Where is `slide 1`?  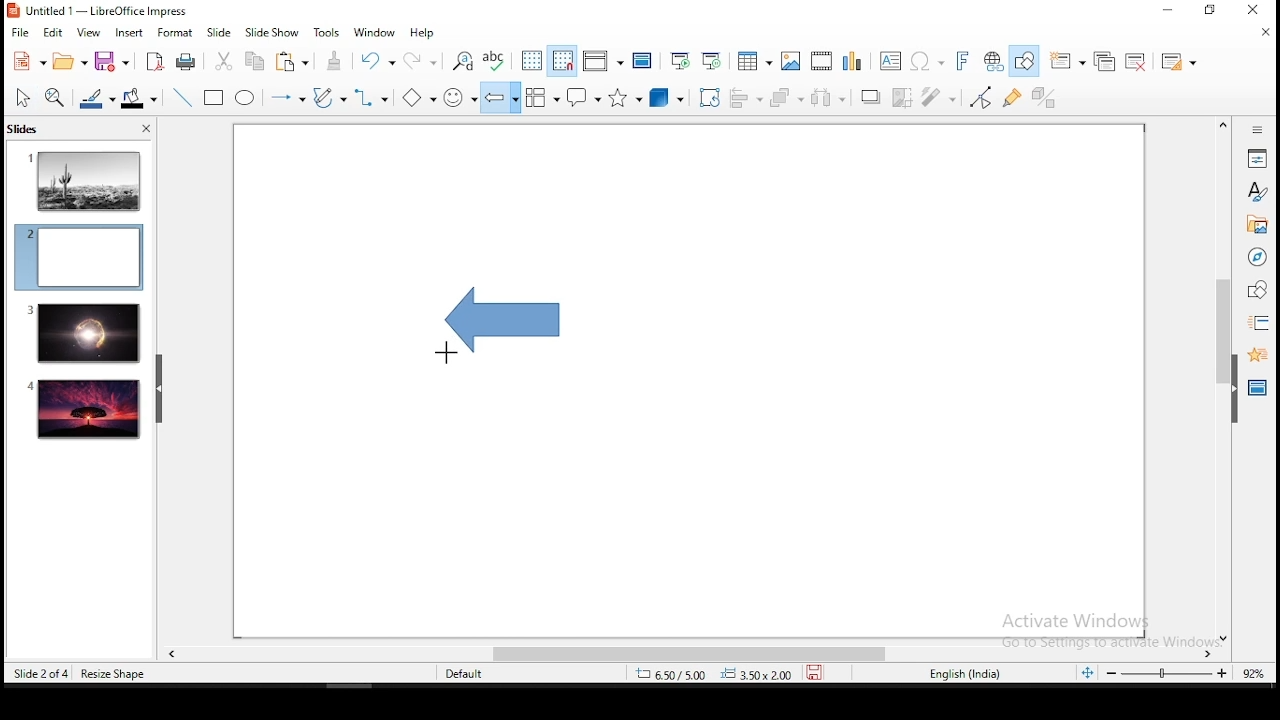 slide 1 is located at coordinates (85, 180).